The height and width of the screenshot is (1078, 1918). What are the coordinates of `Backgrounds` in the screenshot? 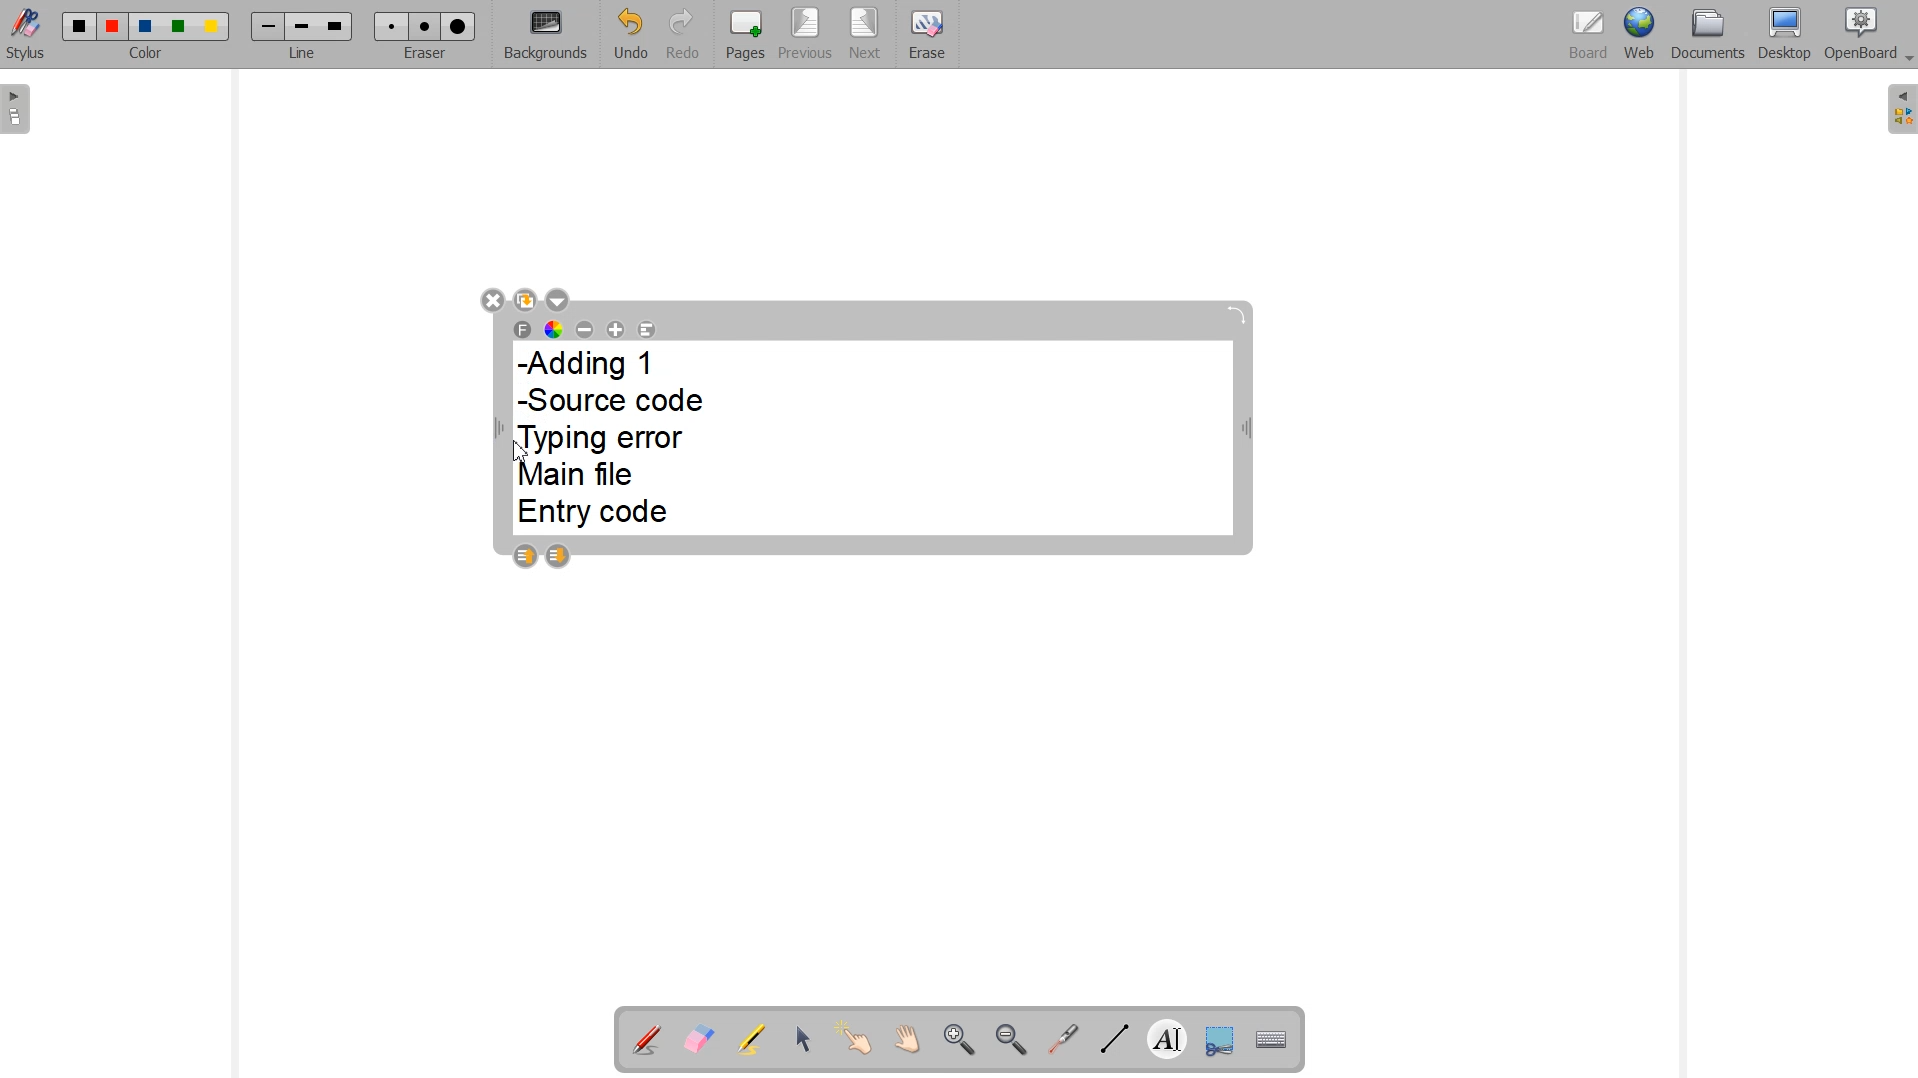 It's located at (545, 35).